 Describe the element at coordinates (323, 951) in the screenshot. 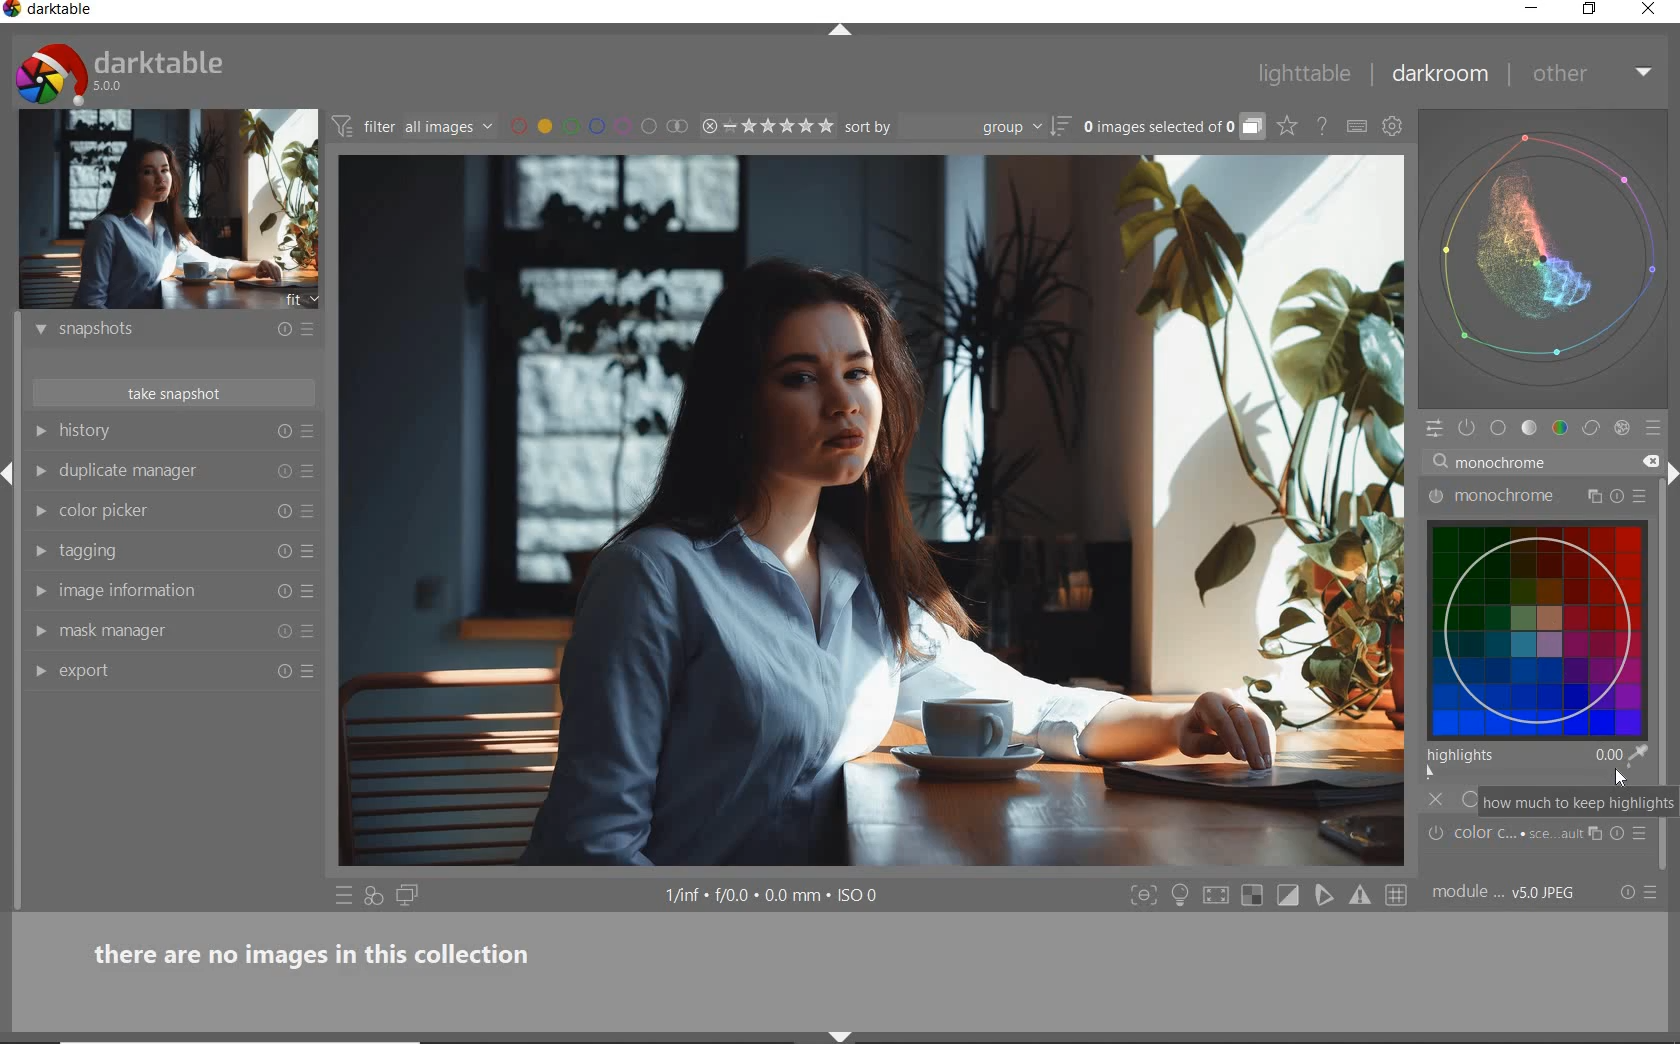

I see `there are no images in this collection` at that location.